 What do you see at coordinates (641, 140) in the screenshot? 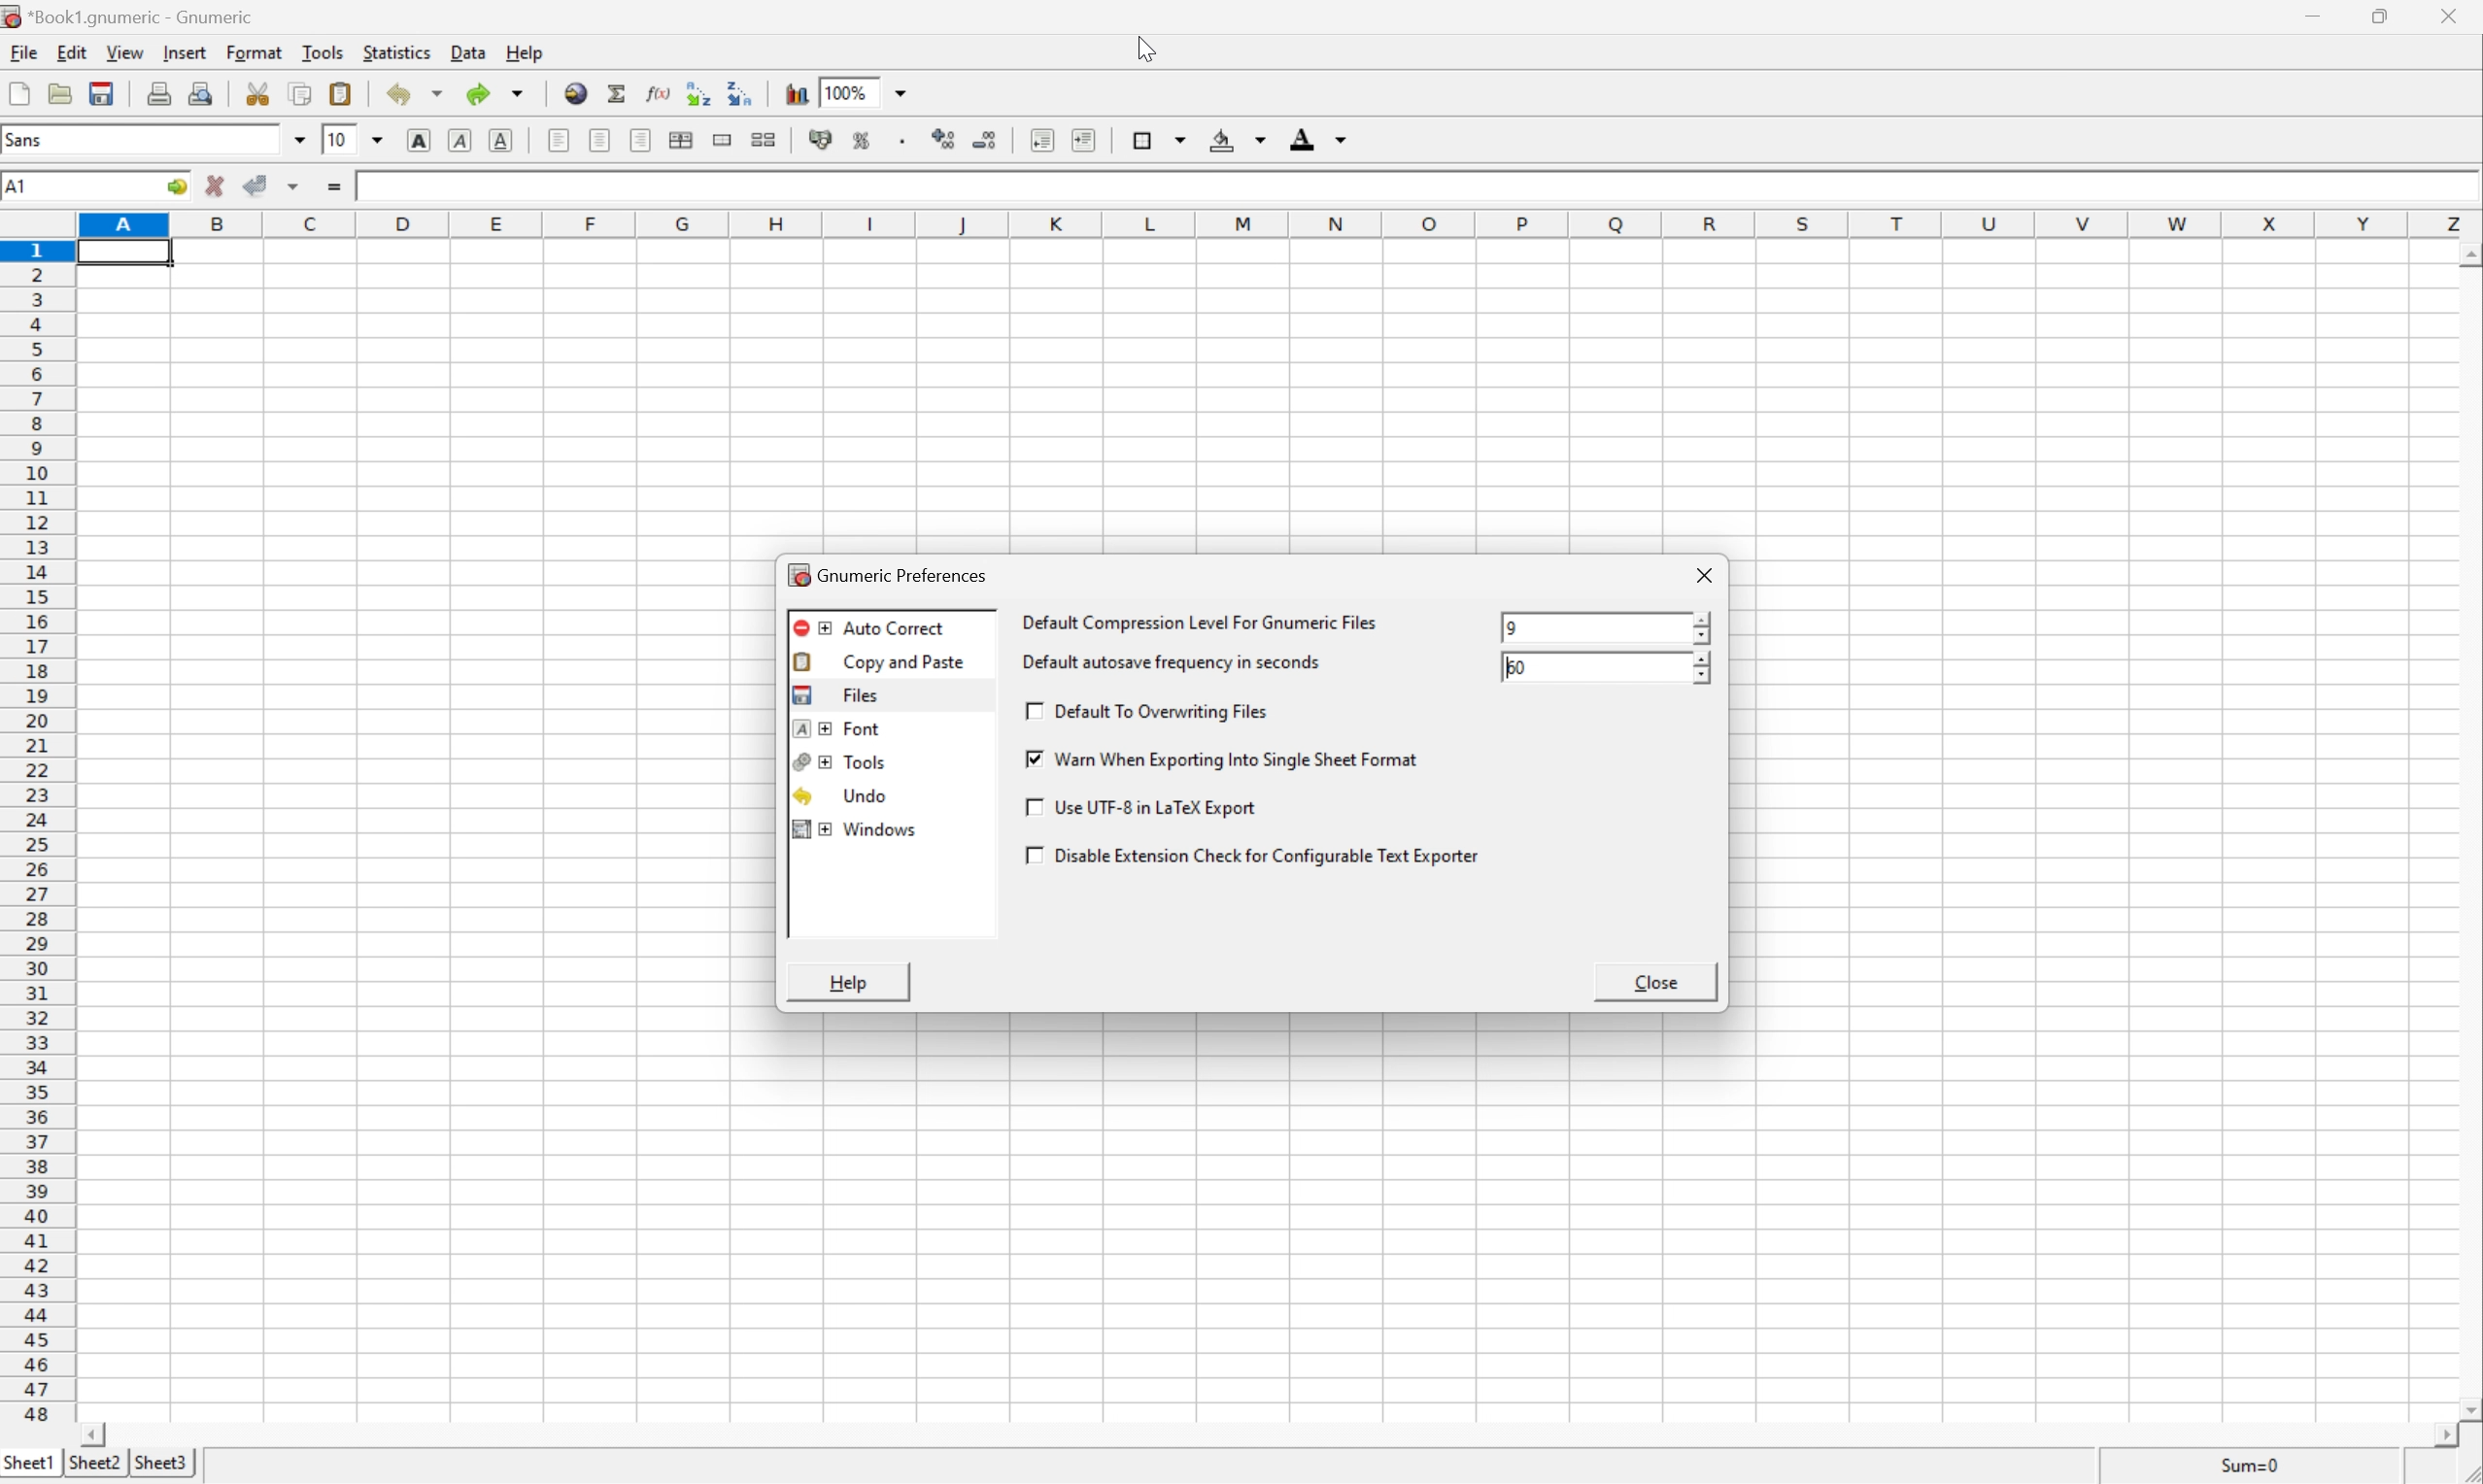
I see `Align right` at bounding box center [641, 140].